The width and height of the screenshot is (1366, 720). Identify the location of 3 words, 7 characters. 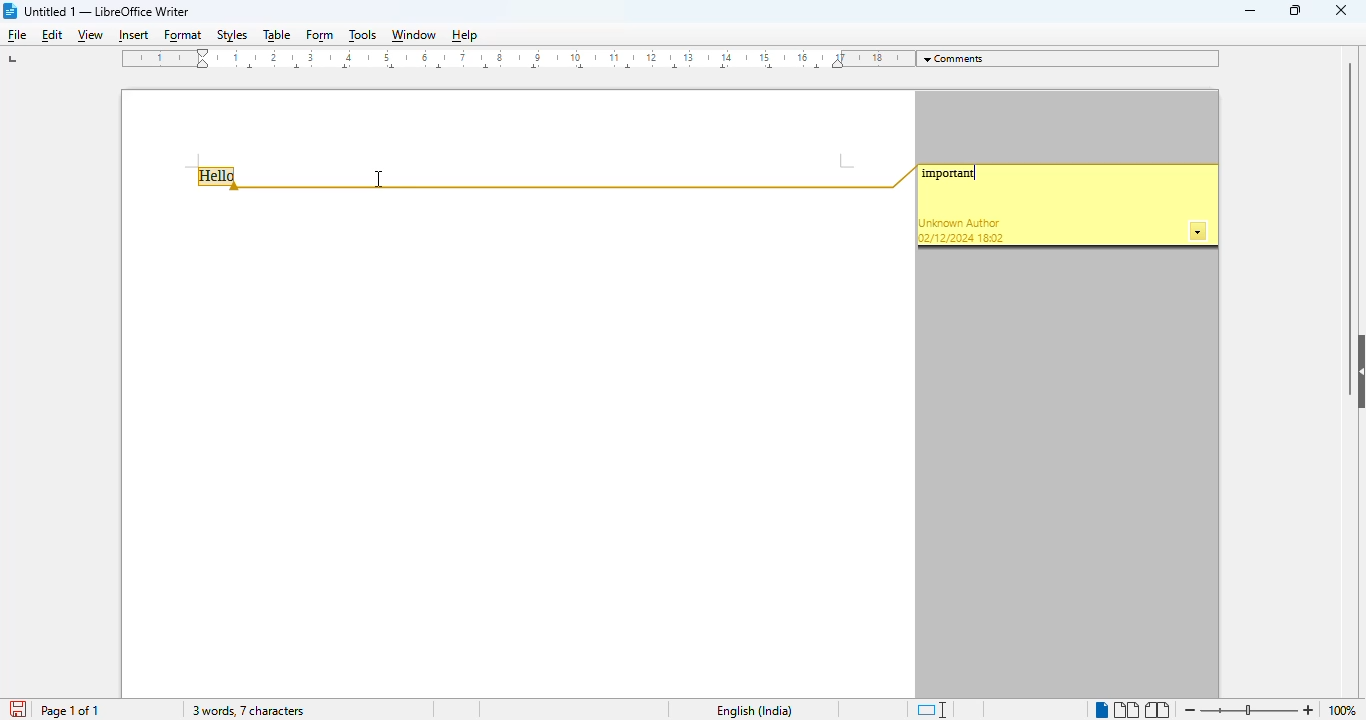
(247, 710).